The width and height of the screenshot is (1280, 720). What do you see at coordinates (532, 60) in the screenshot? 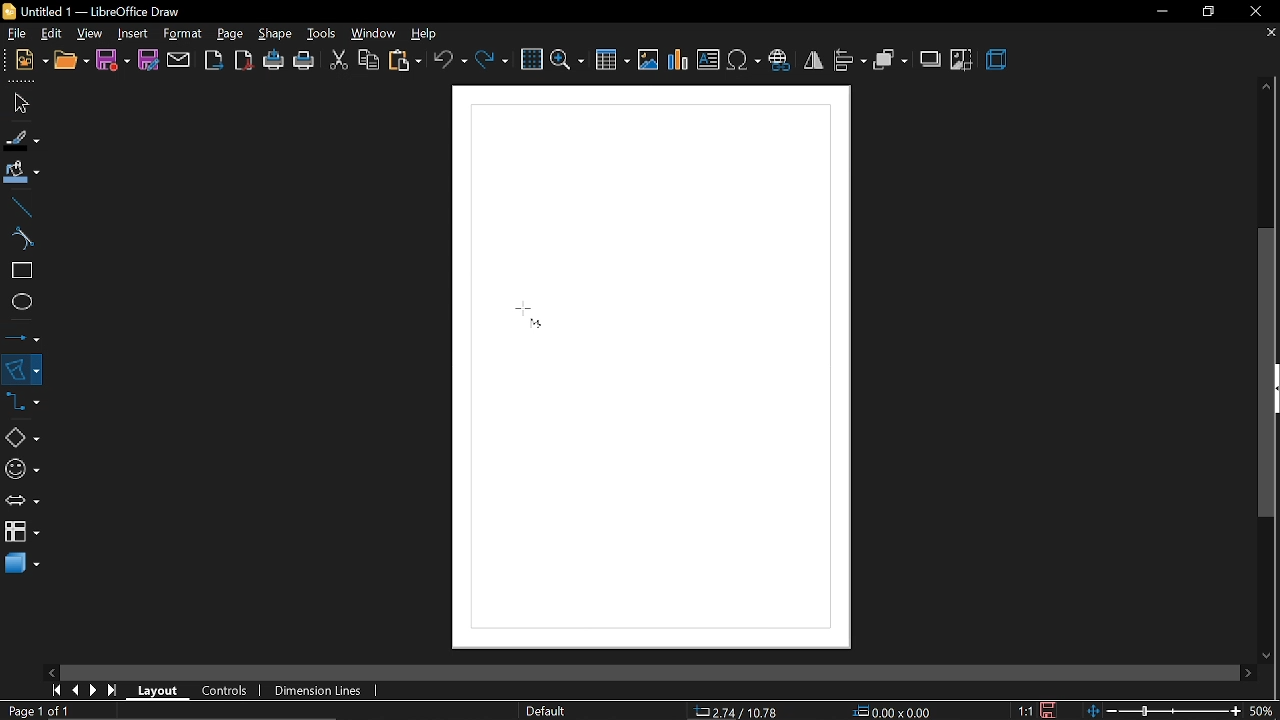
I see `grid` at bounding box center [532, 60].